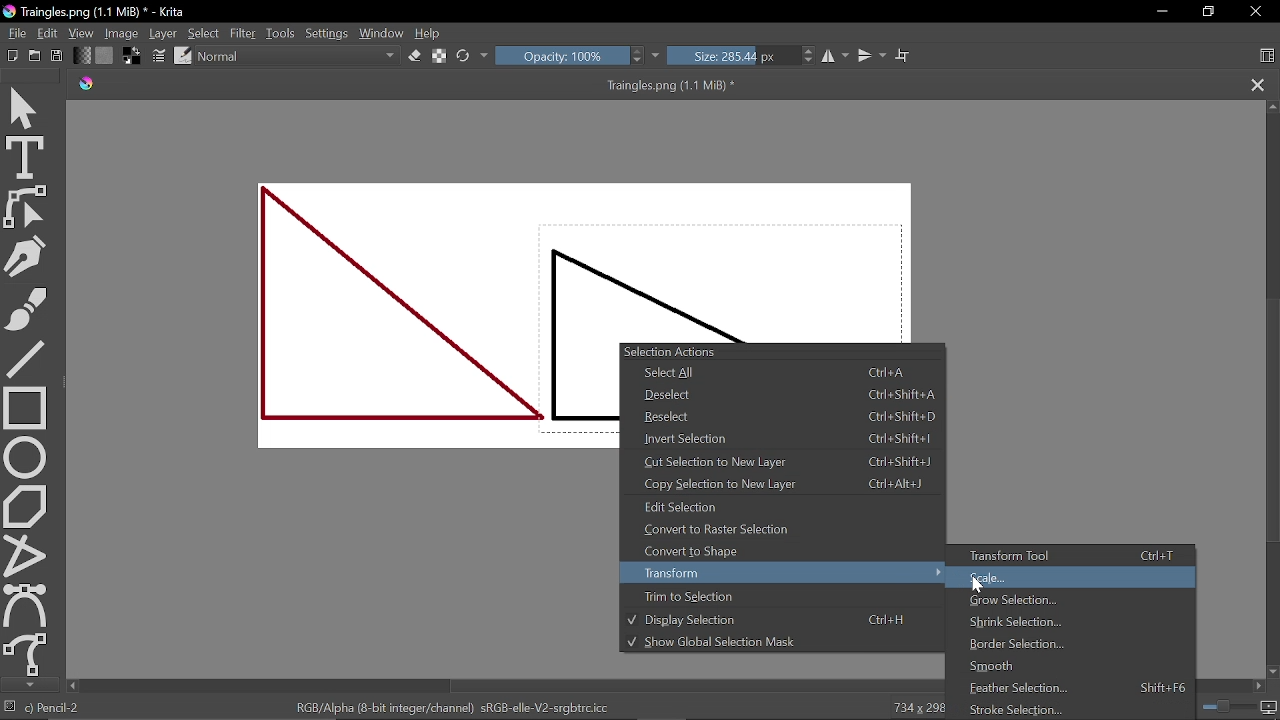 This screenshot has height=720, width=1280. Describe the element at coordinates (27, 104) in the screenshot. I see `Move` at that location.